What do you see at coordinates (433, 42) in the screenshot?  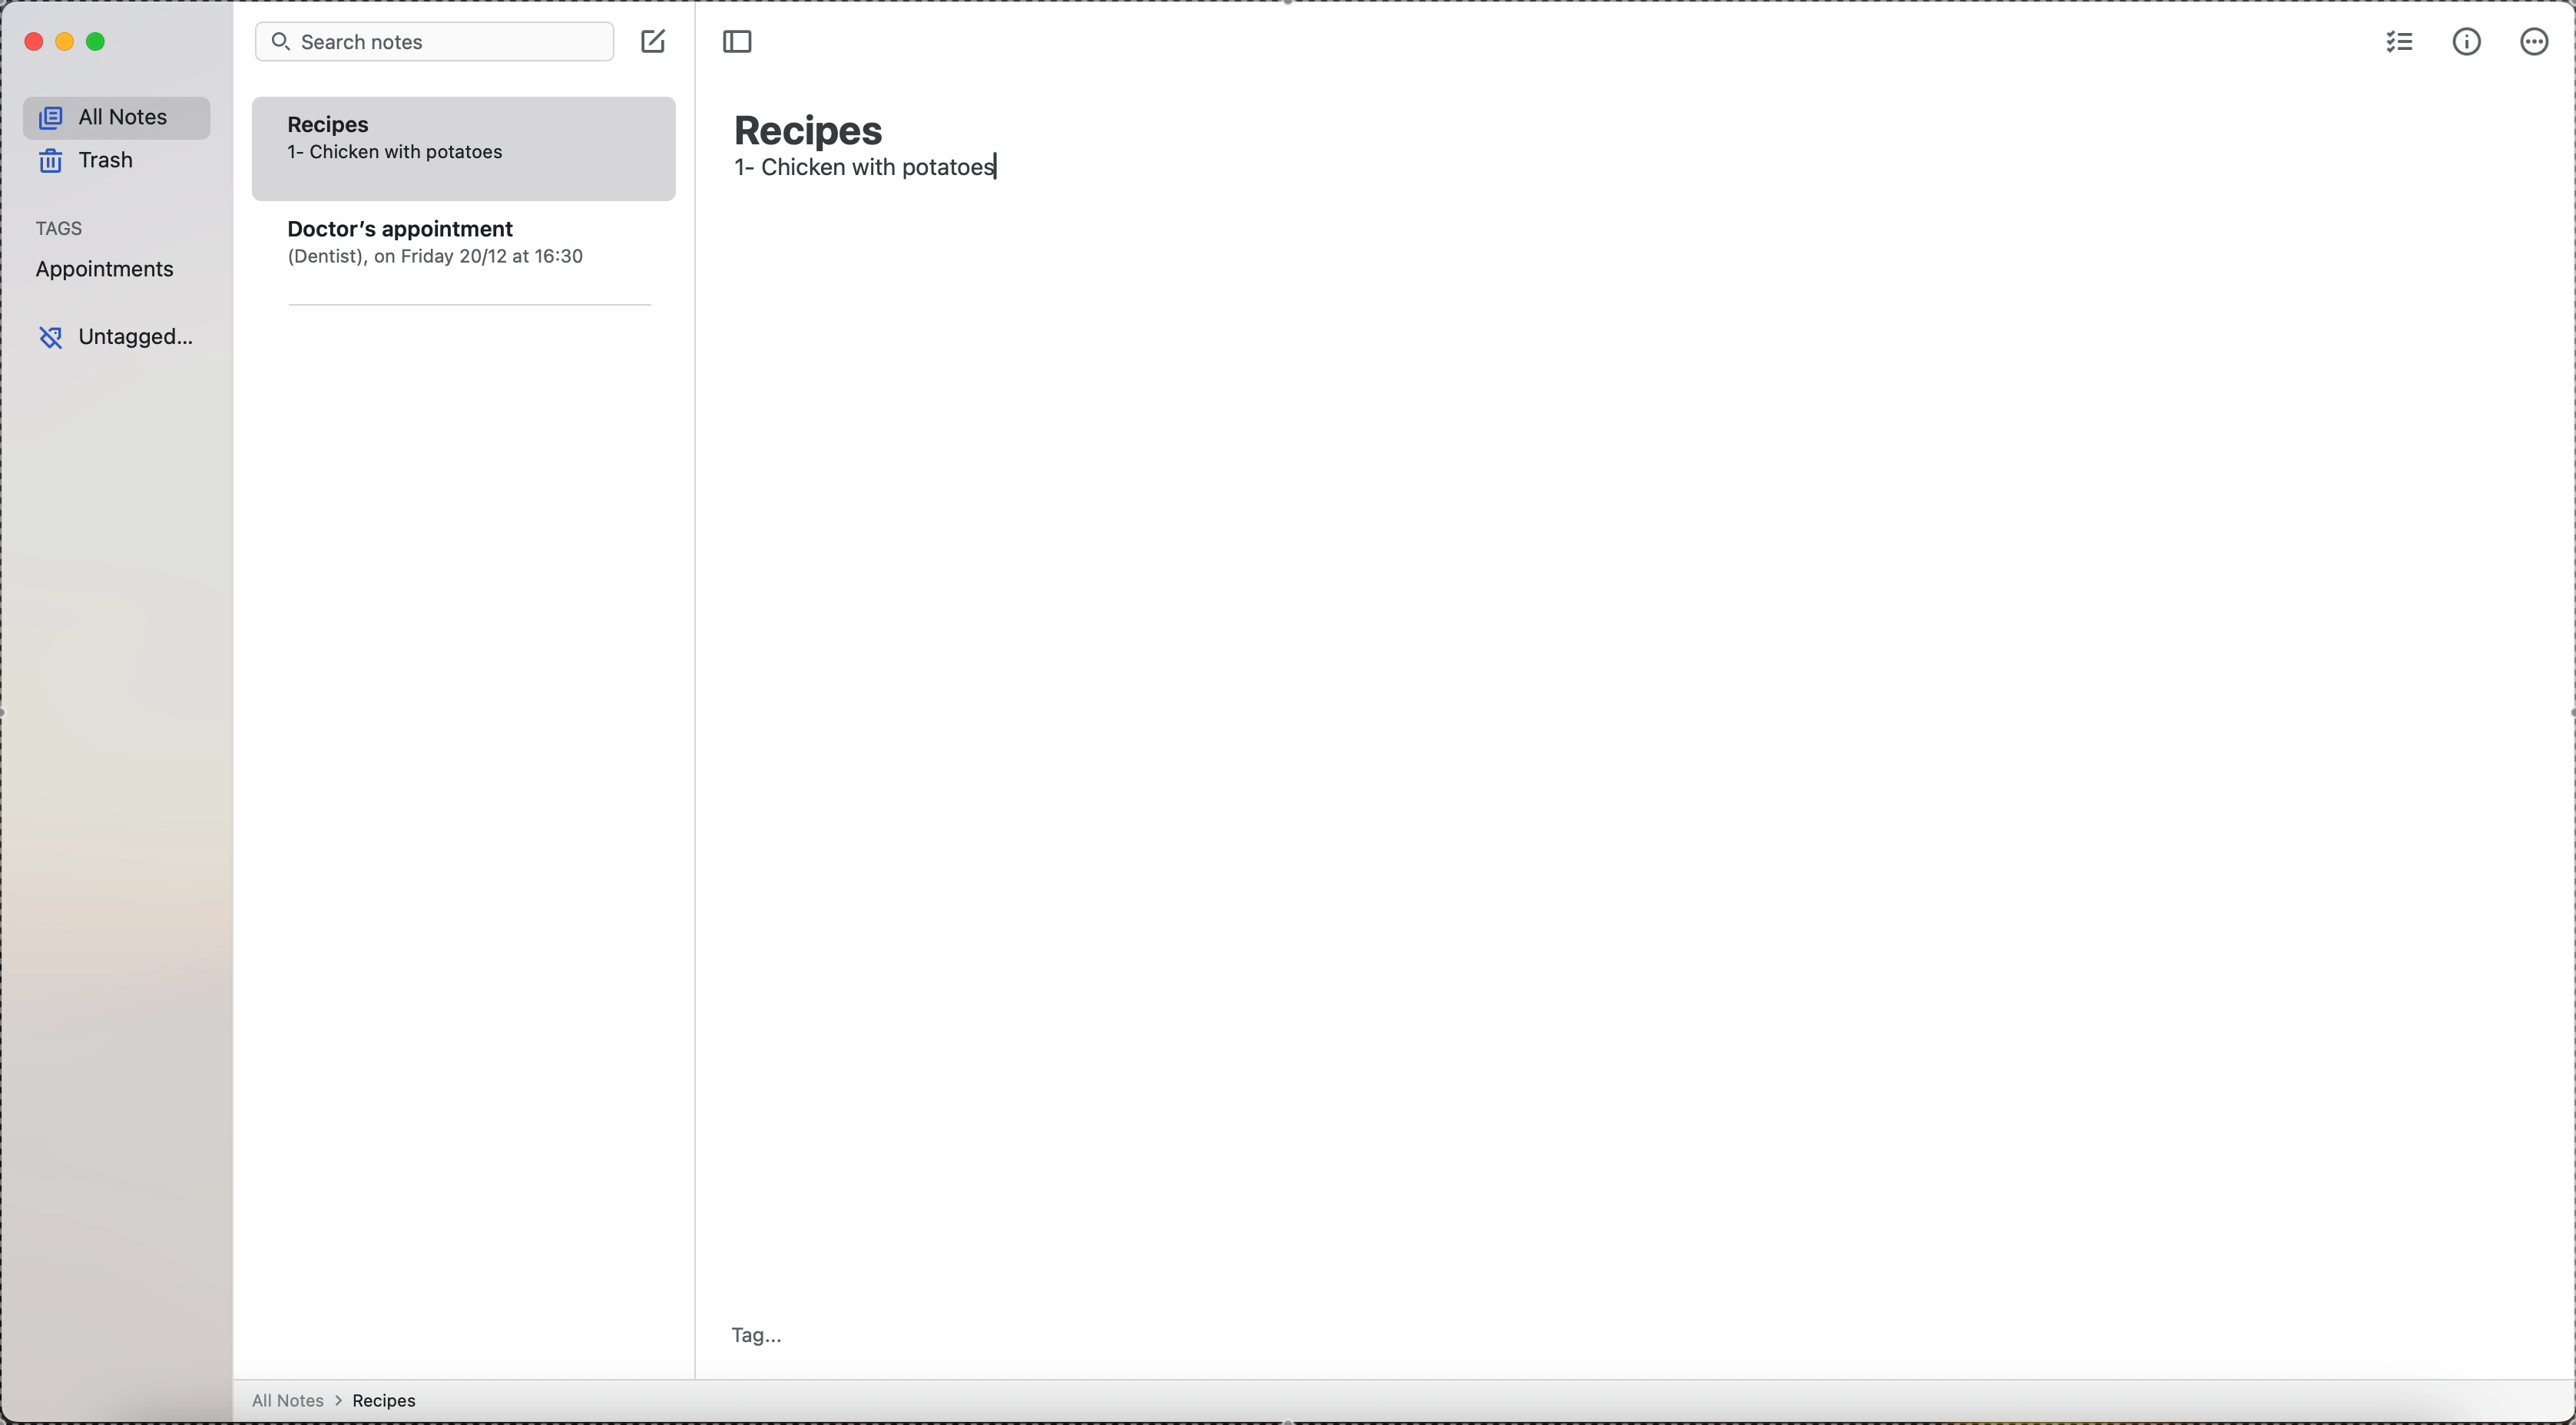 I see `search bar` at bounding box center [433, 42].